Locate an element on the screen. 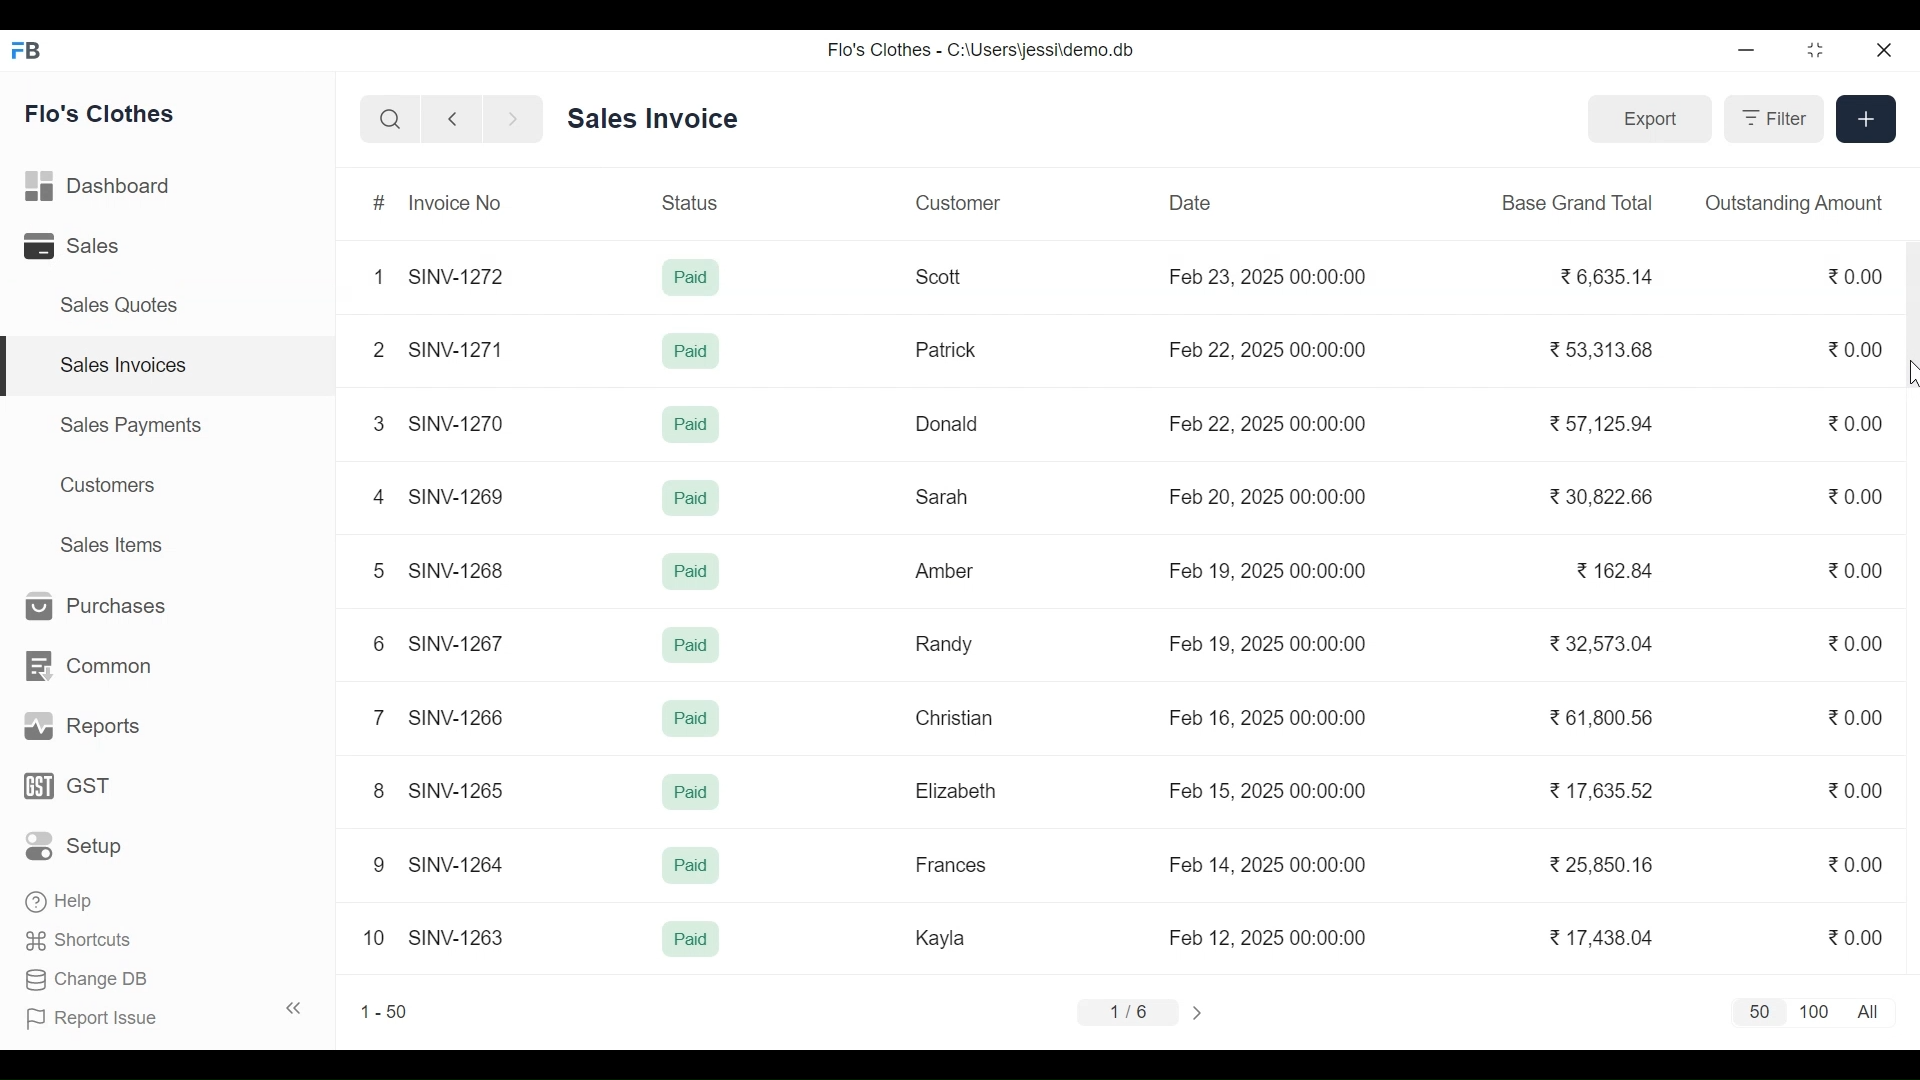 The image size is (1920, 1080). Donald is located at coordinates (949, 424).